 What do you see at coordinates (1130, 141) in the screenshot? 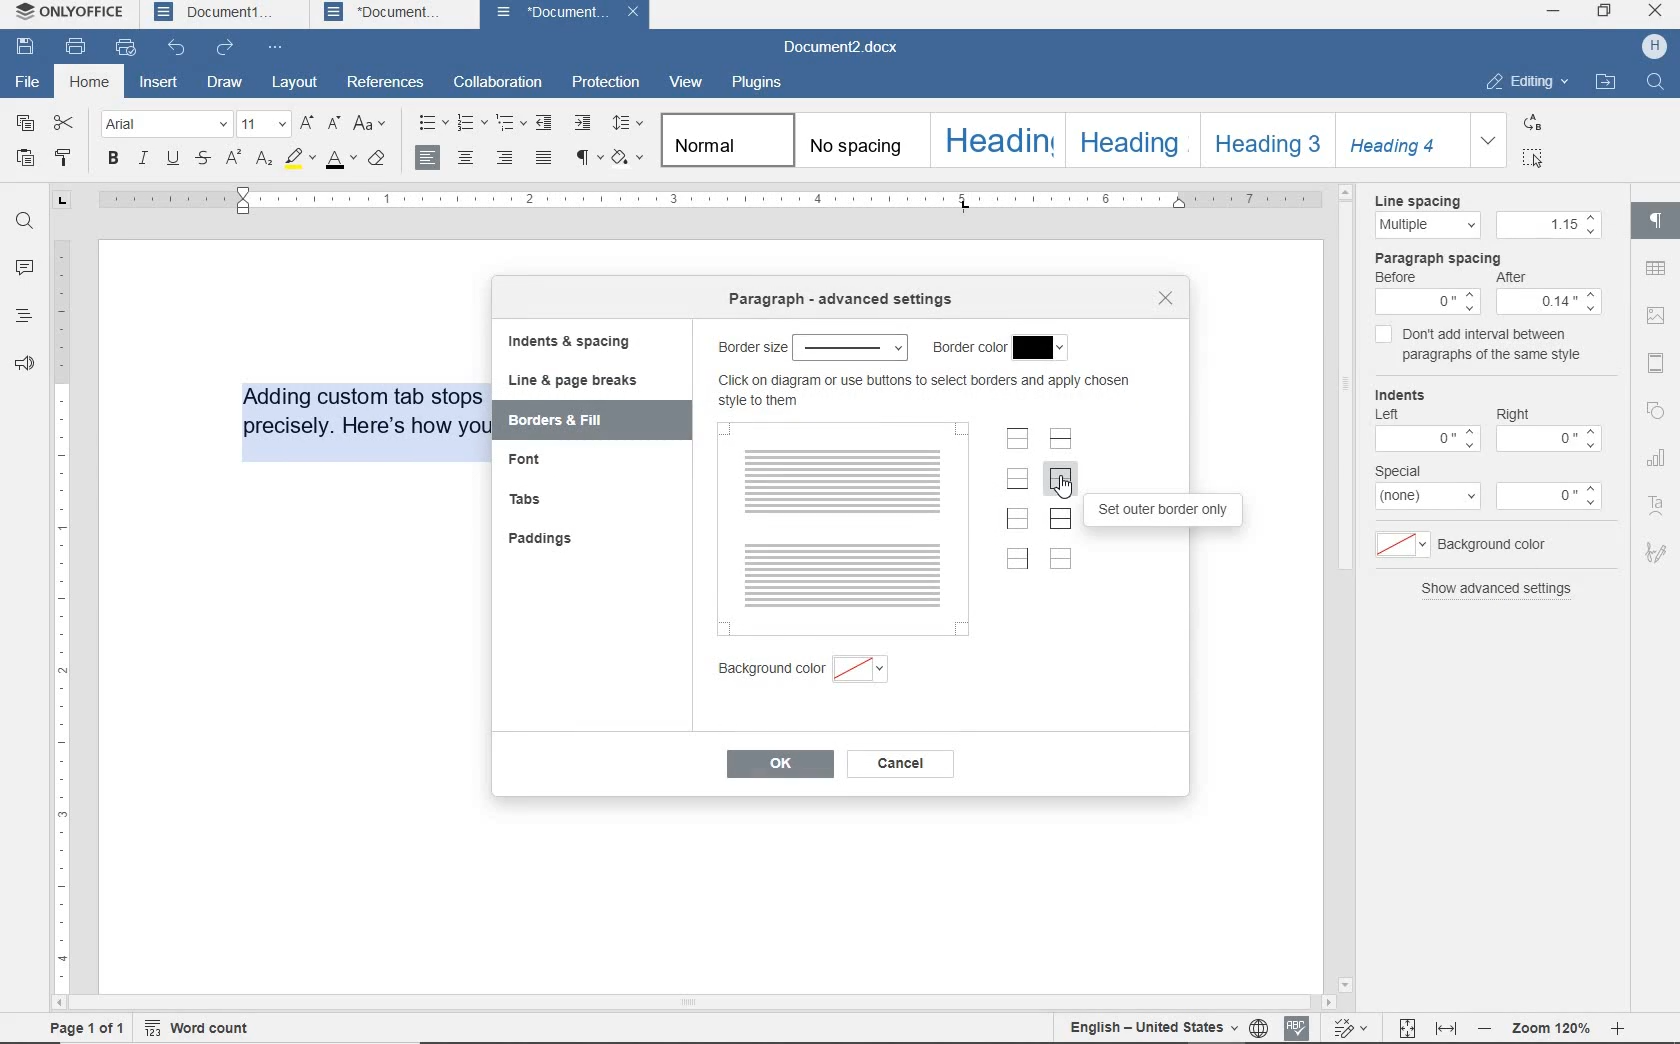
I see `heading 2` at bounding box center [1130, 141].